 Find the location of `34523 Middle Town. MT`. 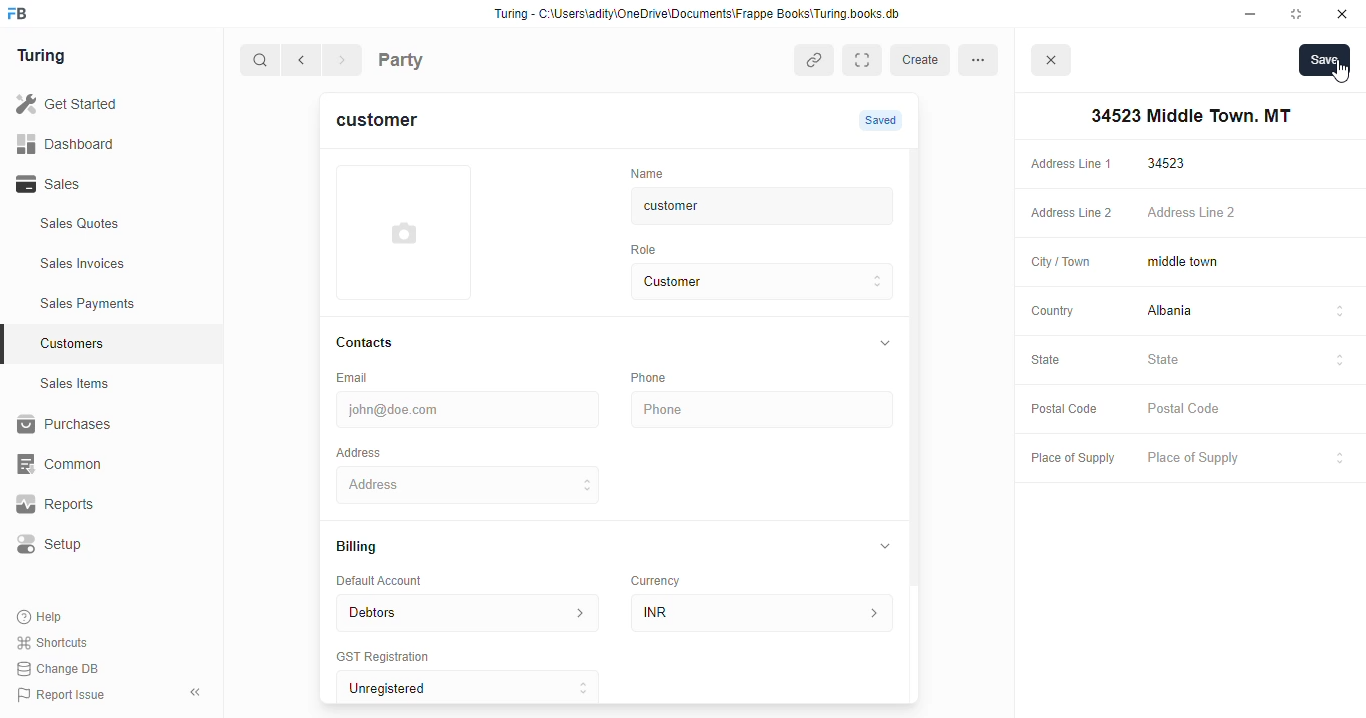

34523 Middle Town. MT is located at coordinates (471, 484).